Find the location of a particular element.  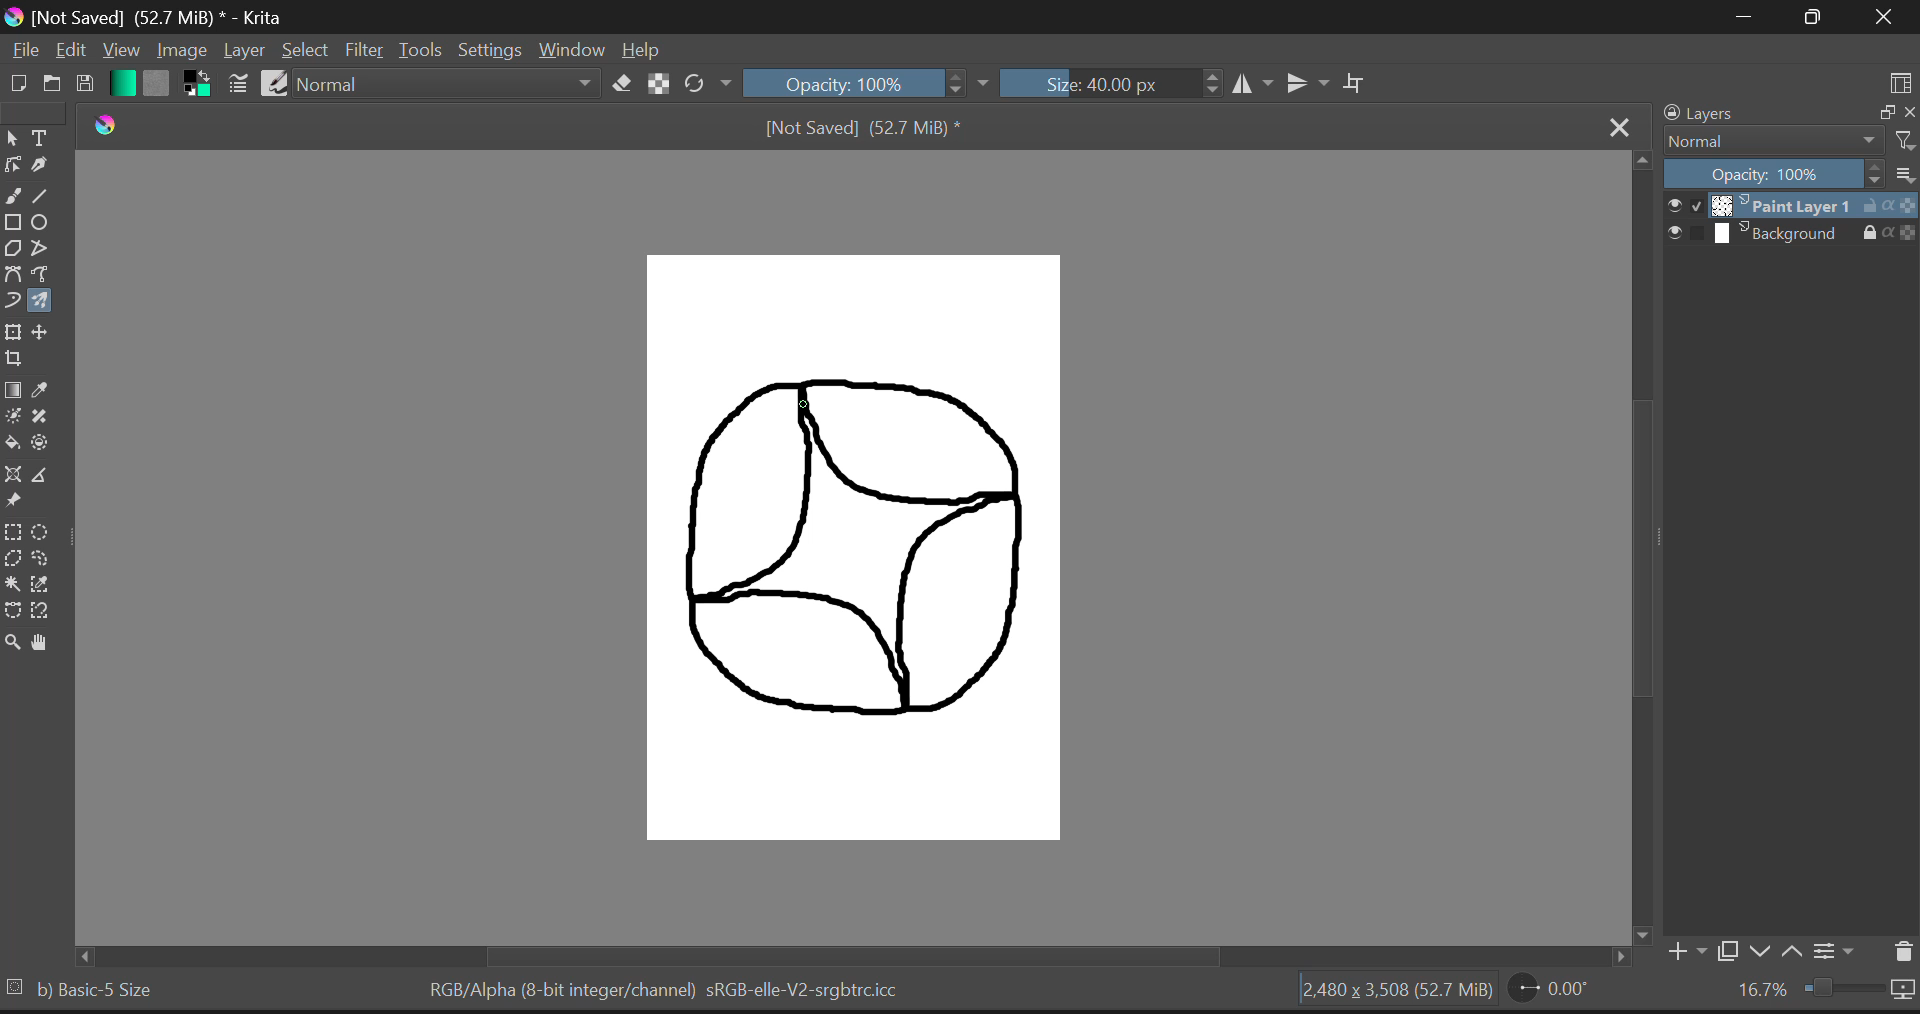

Colorize Mask Tool is located at coordinates (12, 419).